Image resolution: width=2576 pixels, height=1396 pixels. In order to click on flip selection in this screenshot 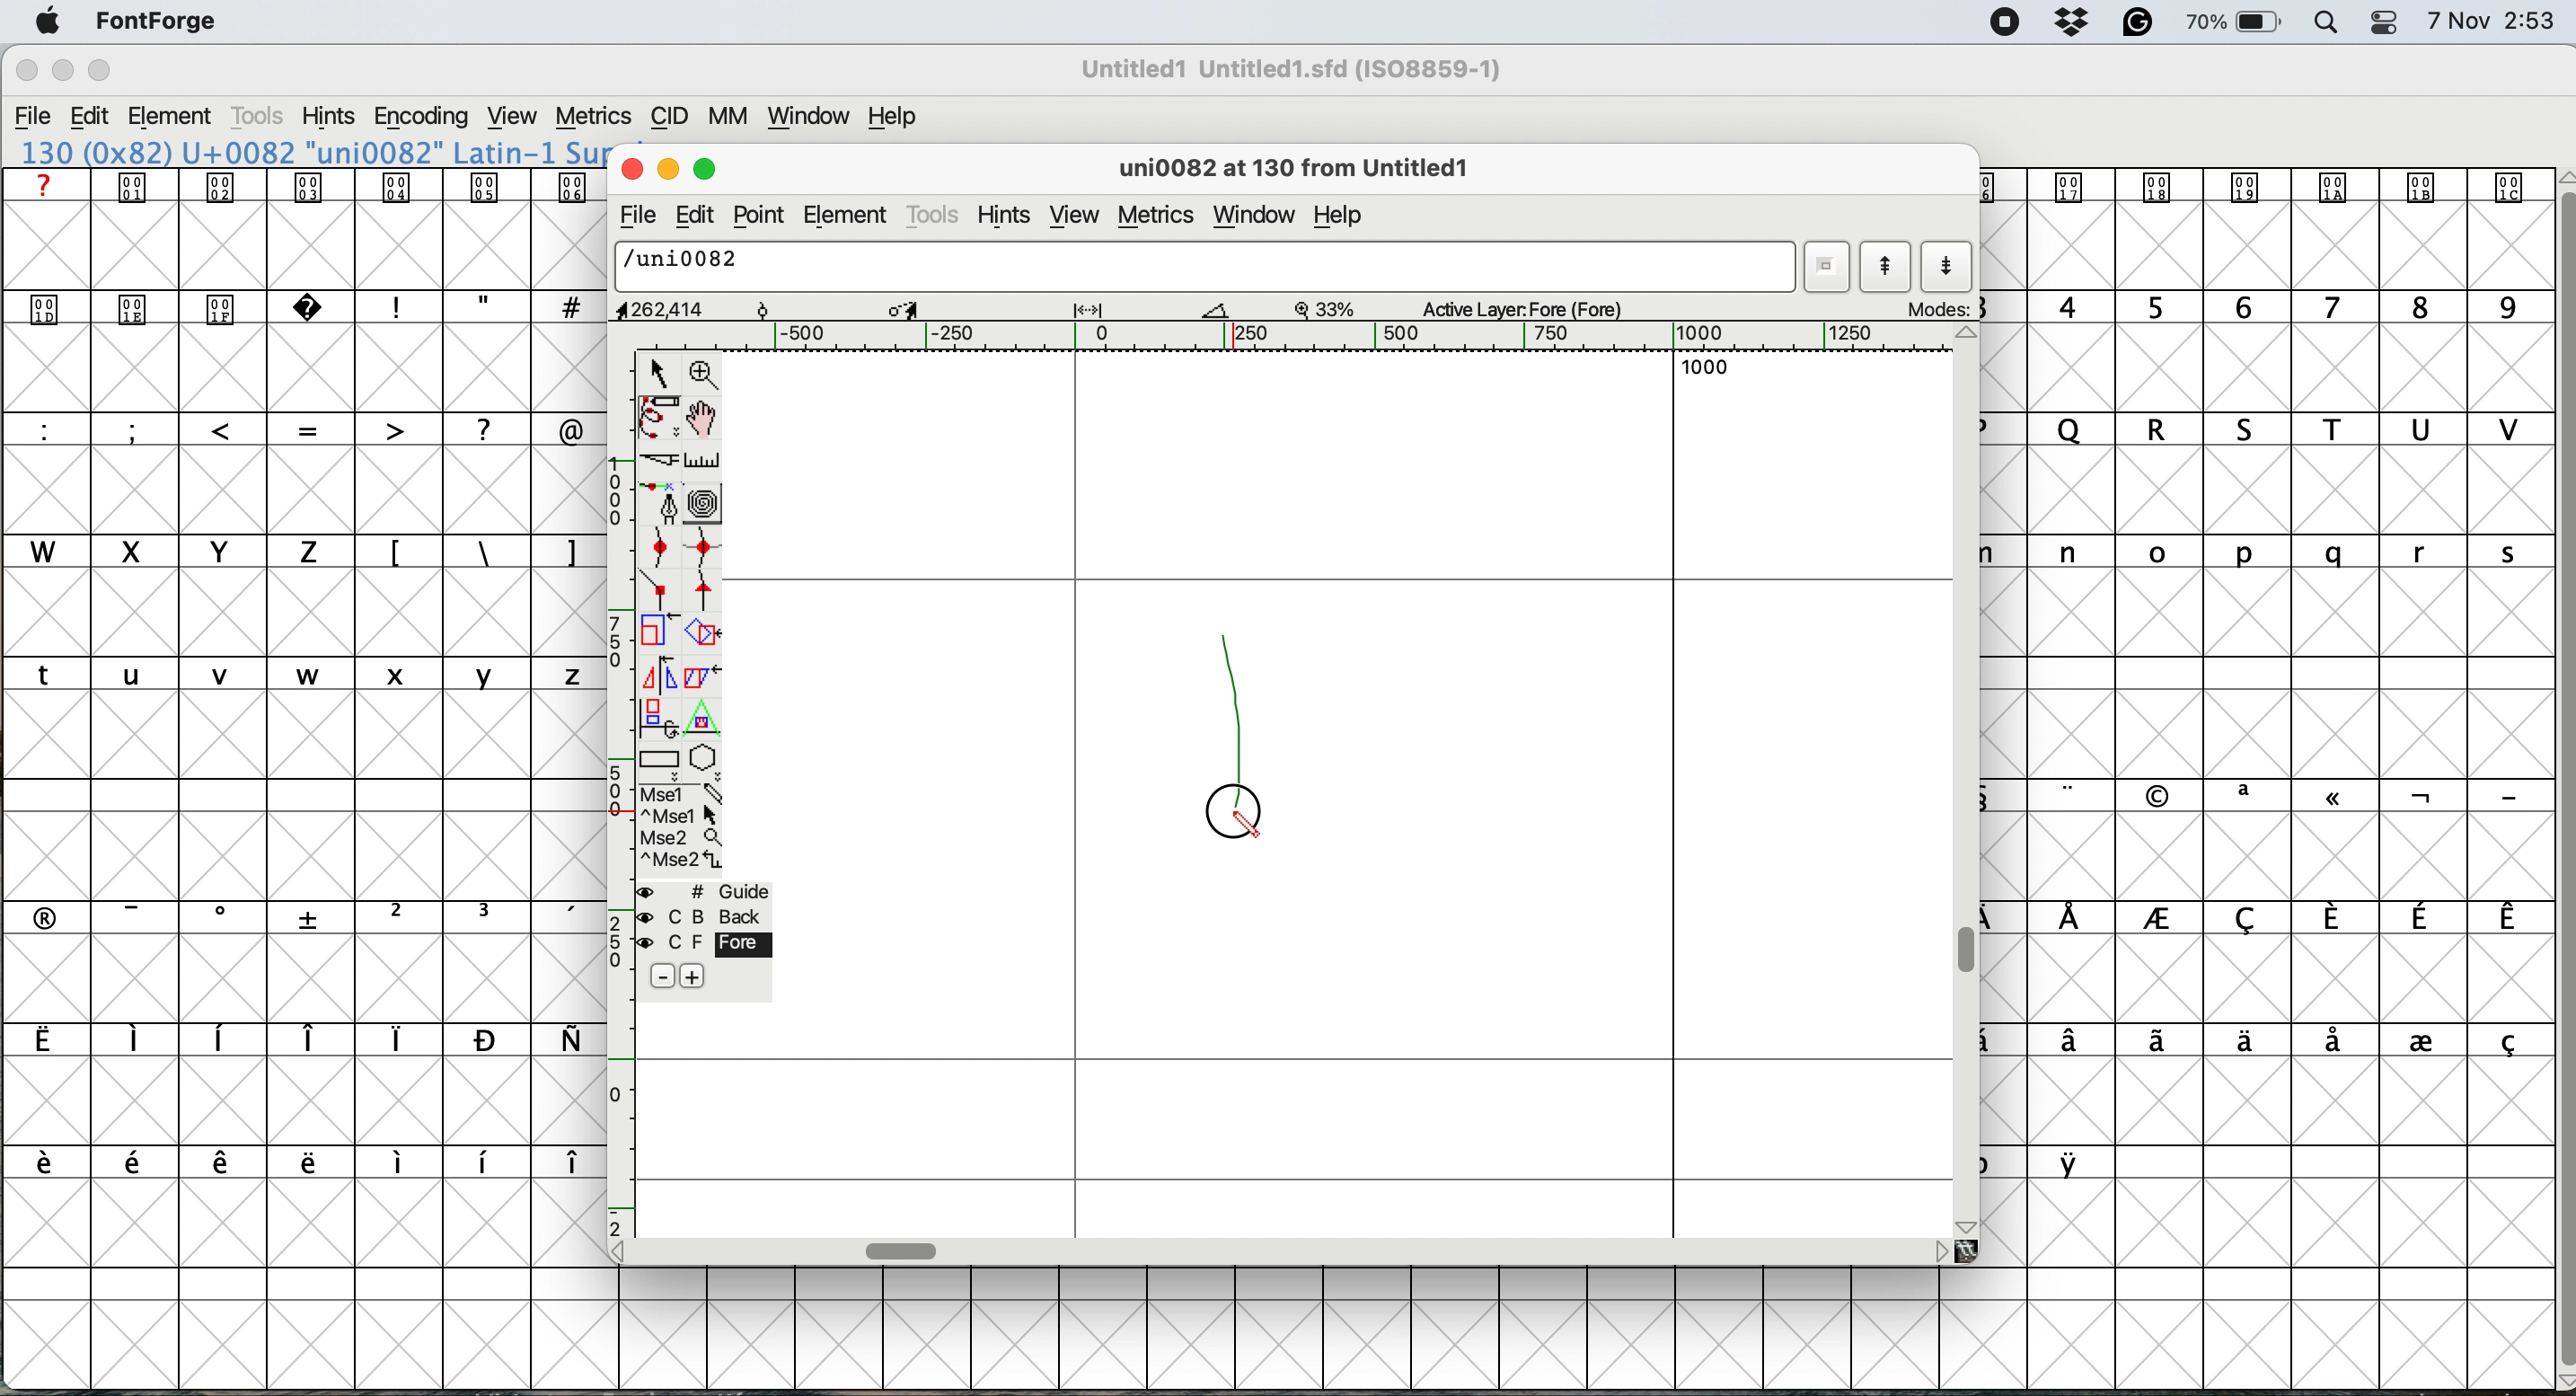, I will do `click(656, 678)`.